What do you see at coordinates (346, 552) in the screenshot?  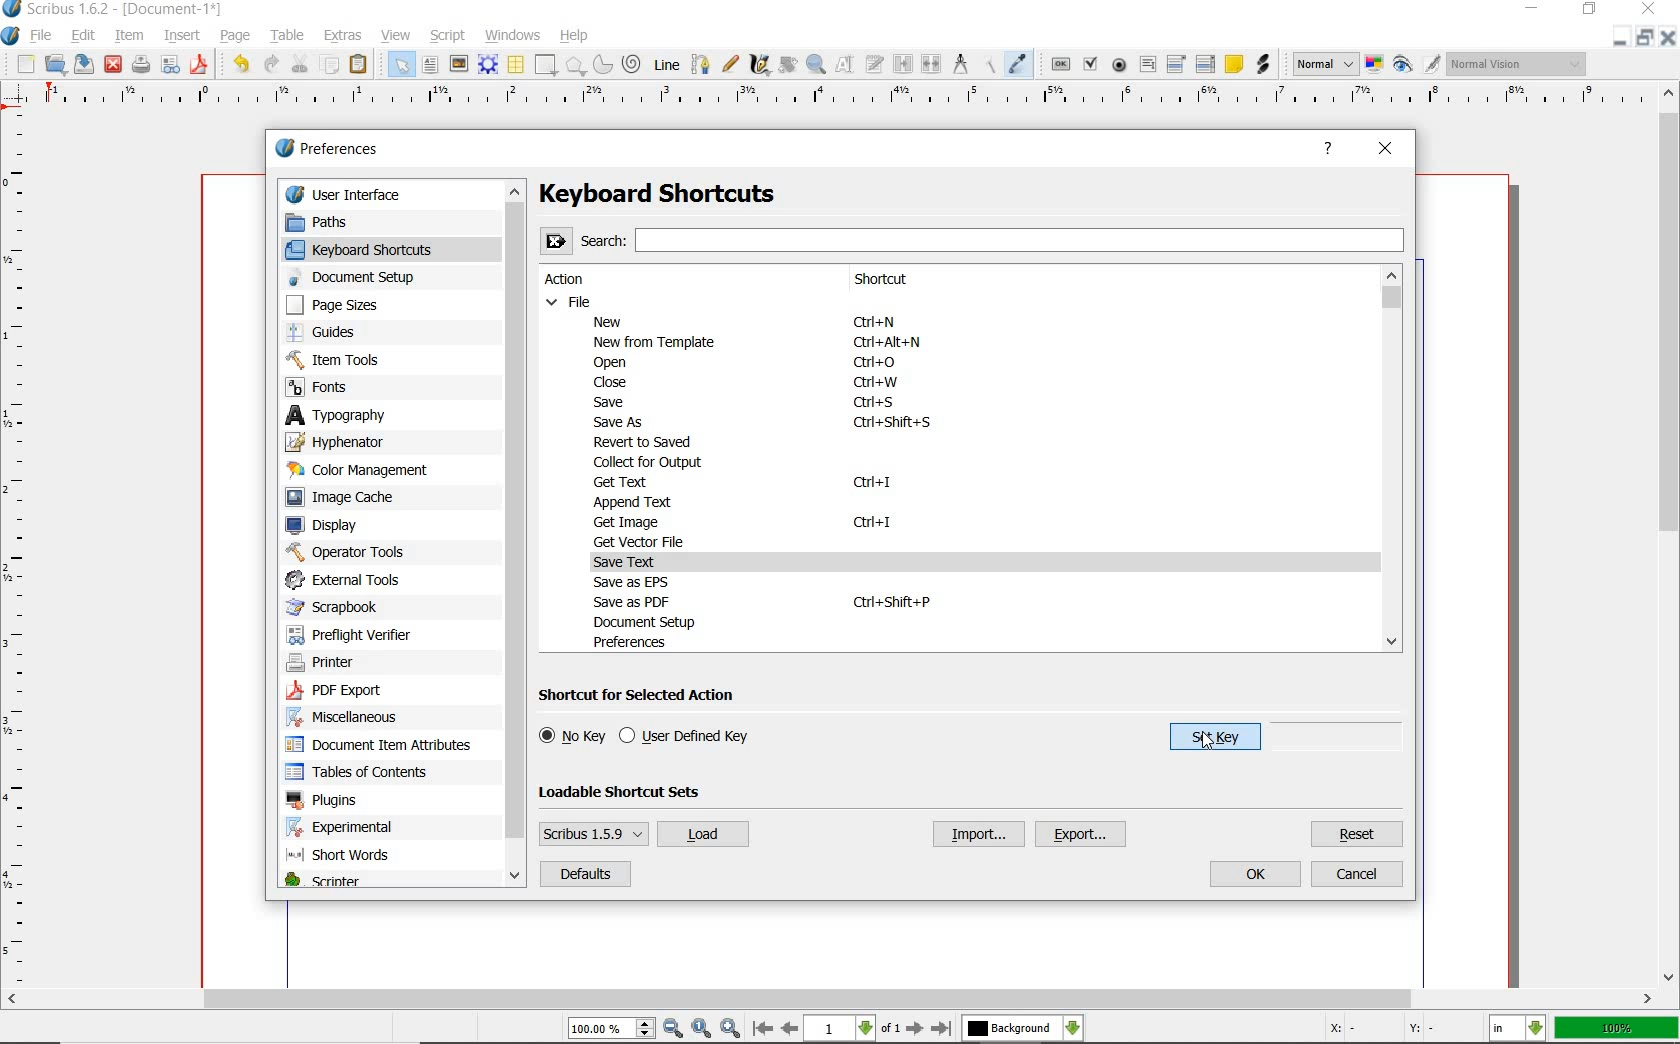 I see `operator tools` at bounding box center [346, 552].